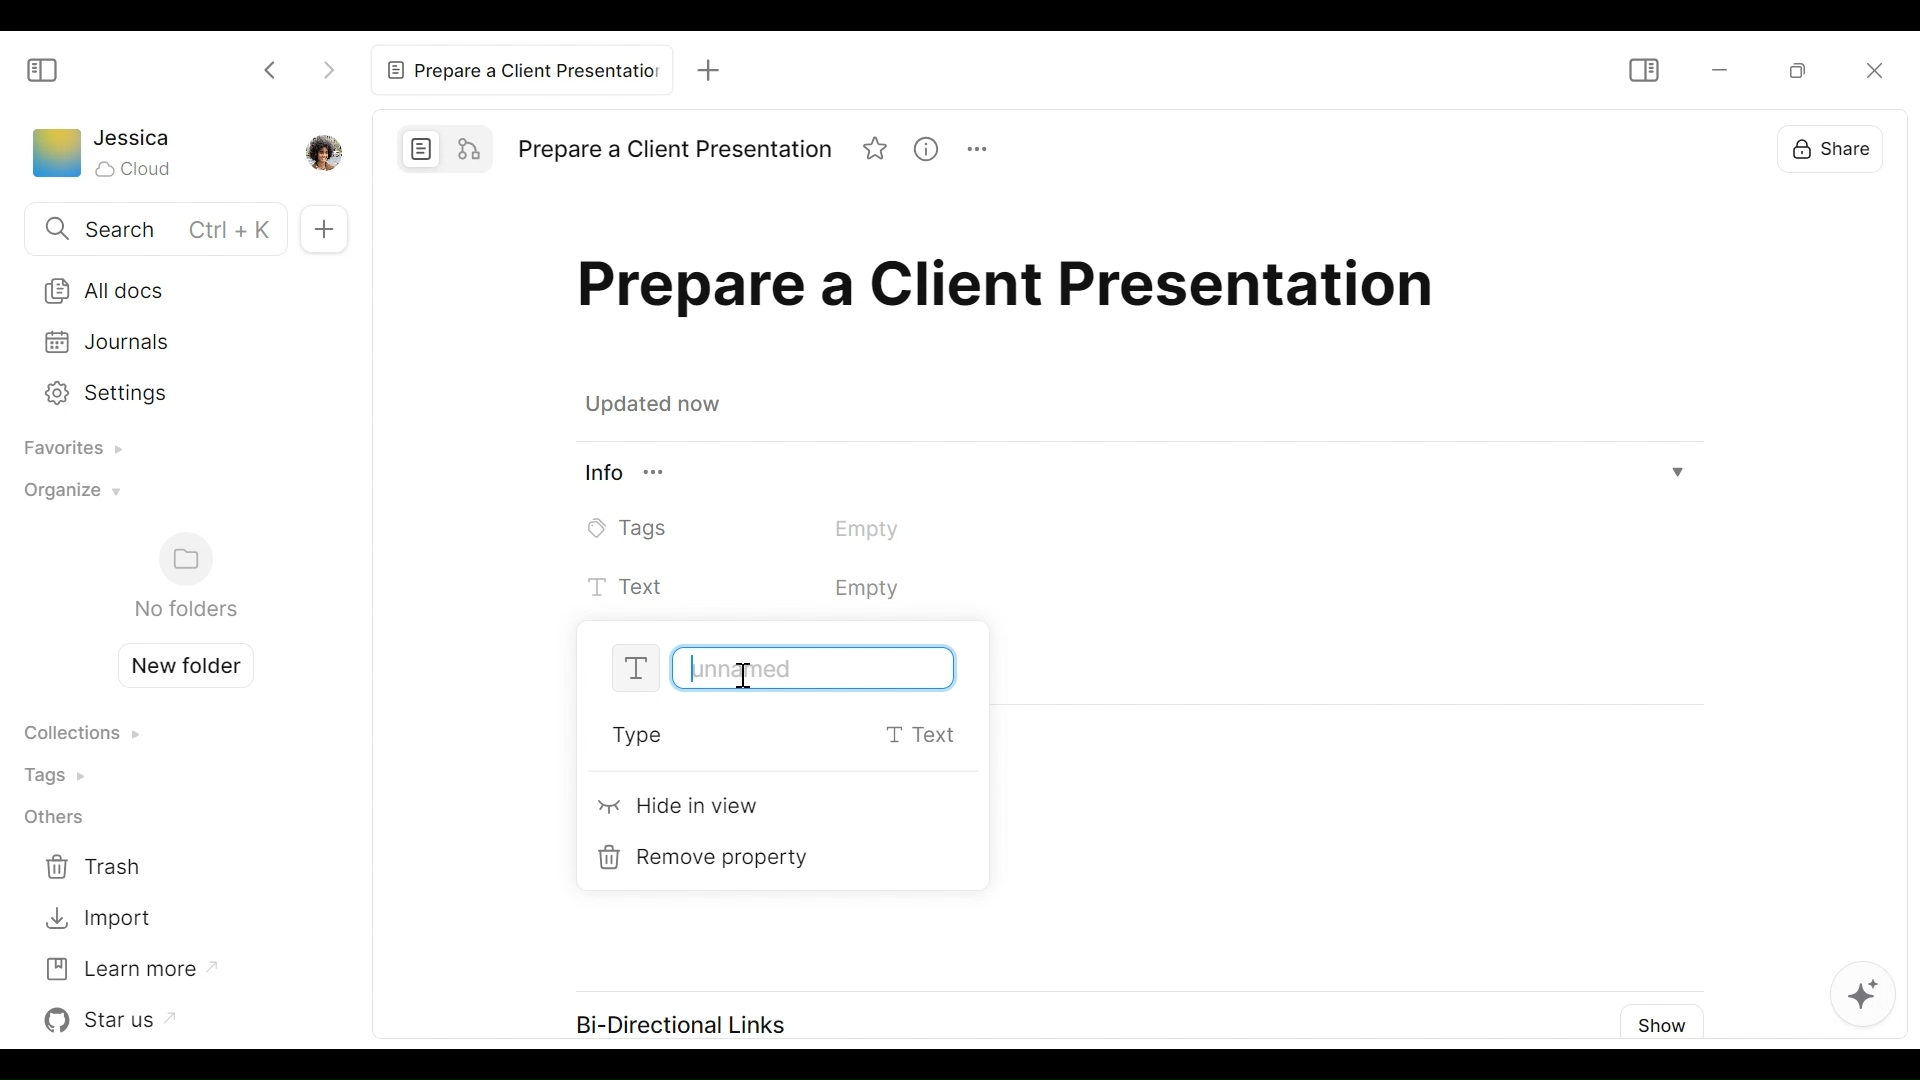 This screenshot has width=1920, height=1080. I want to click on Close, so click(1882, 69).